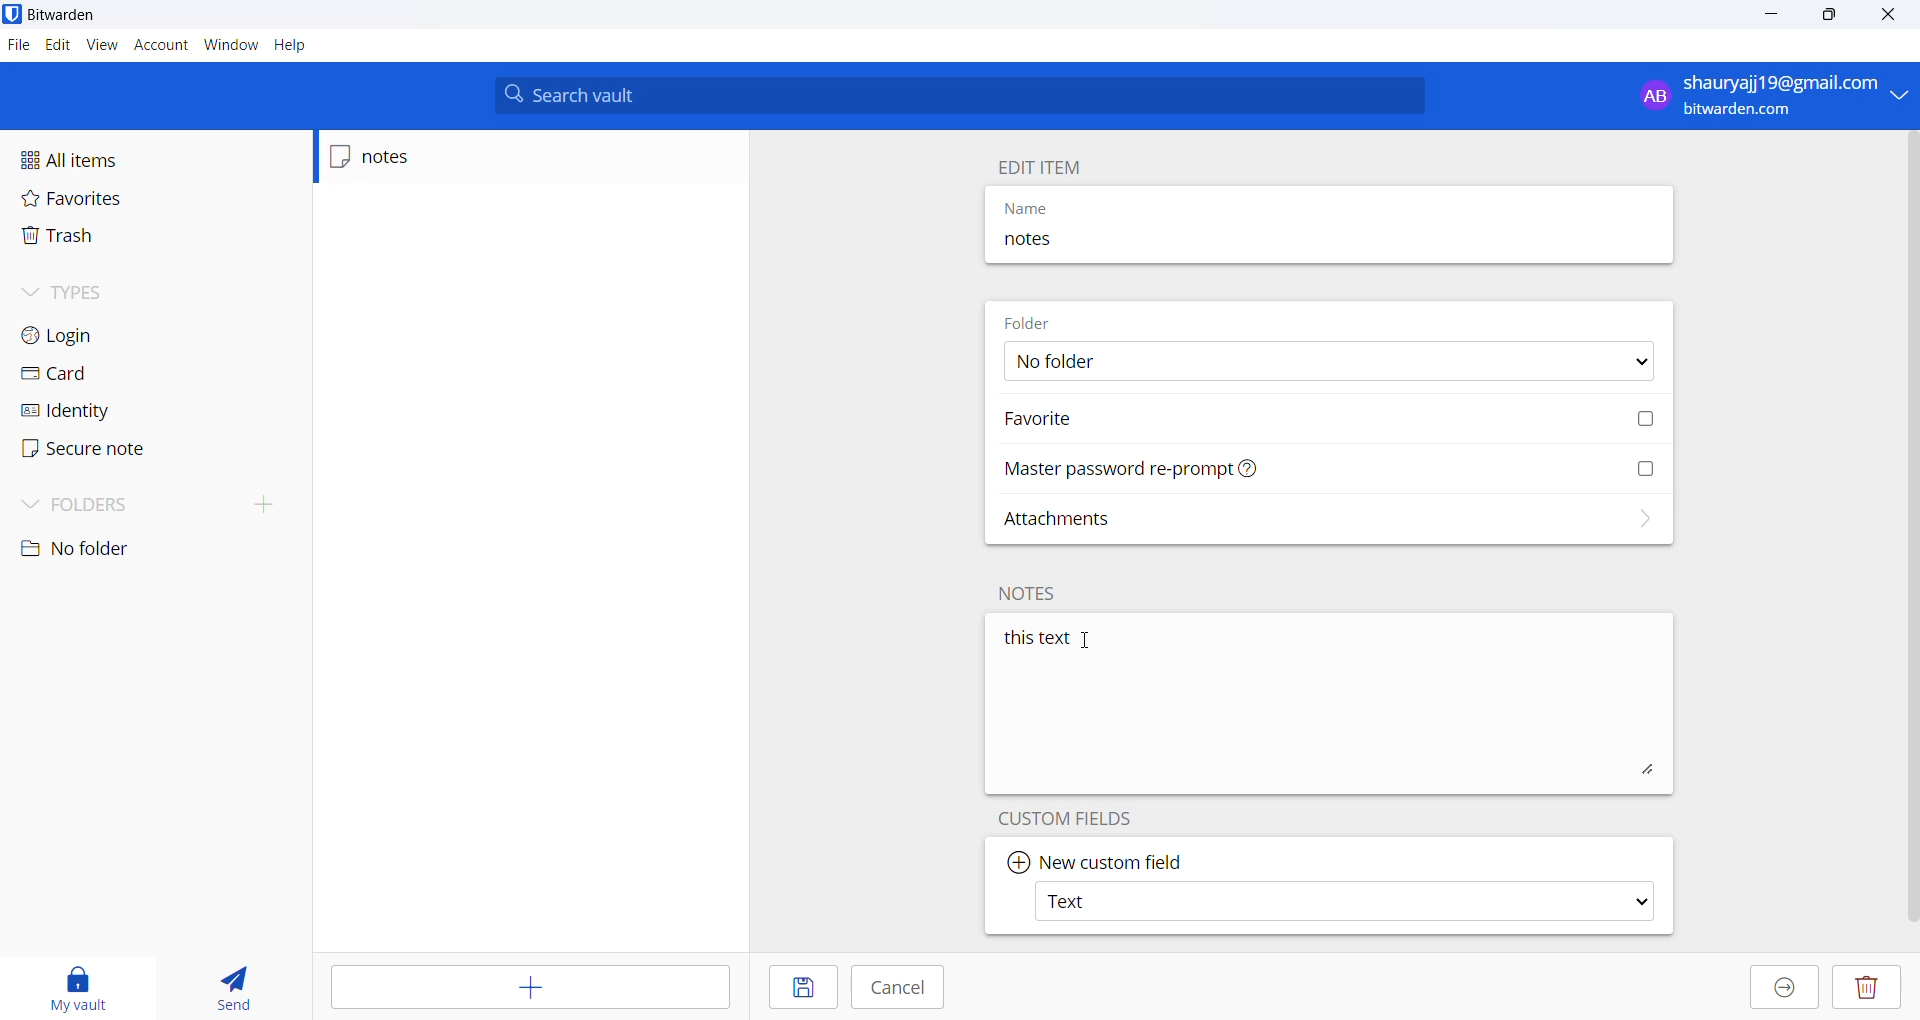  I want to click on save, so click(801, 987).